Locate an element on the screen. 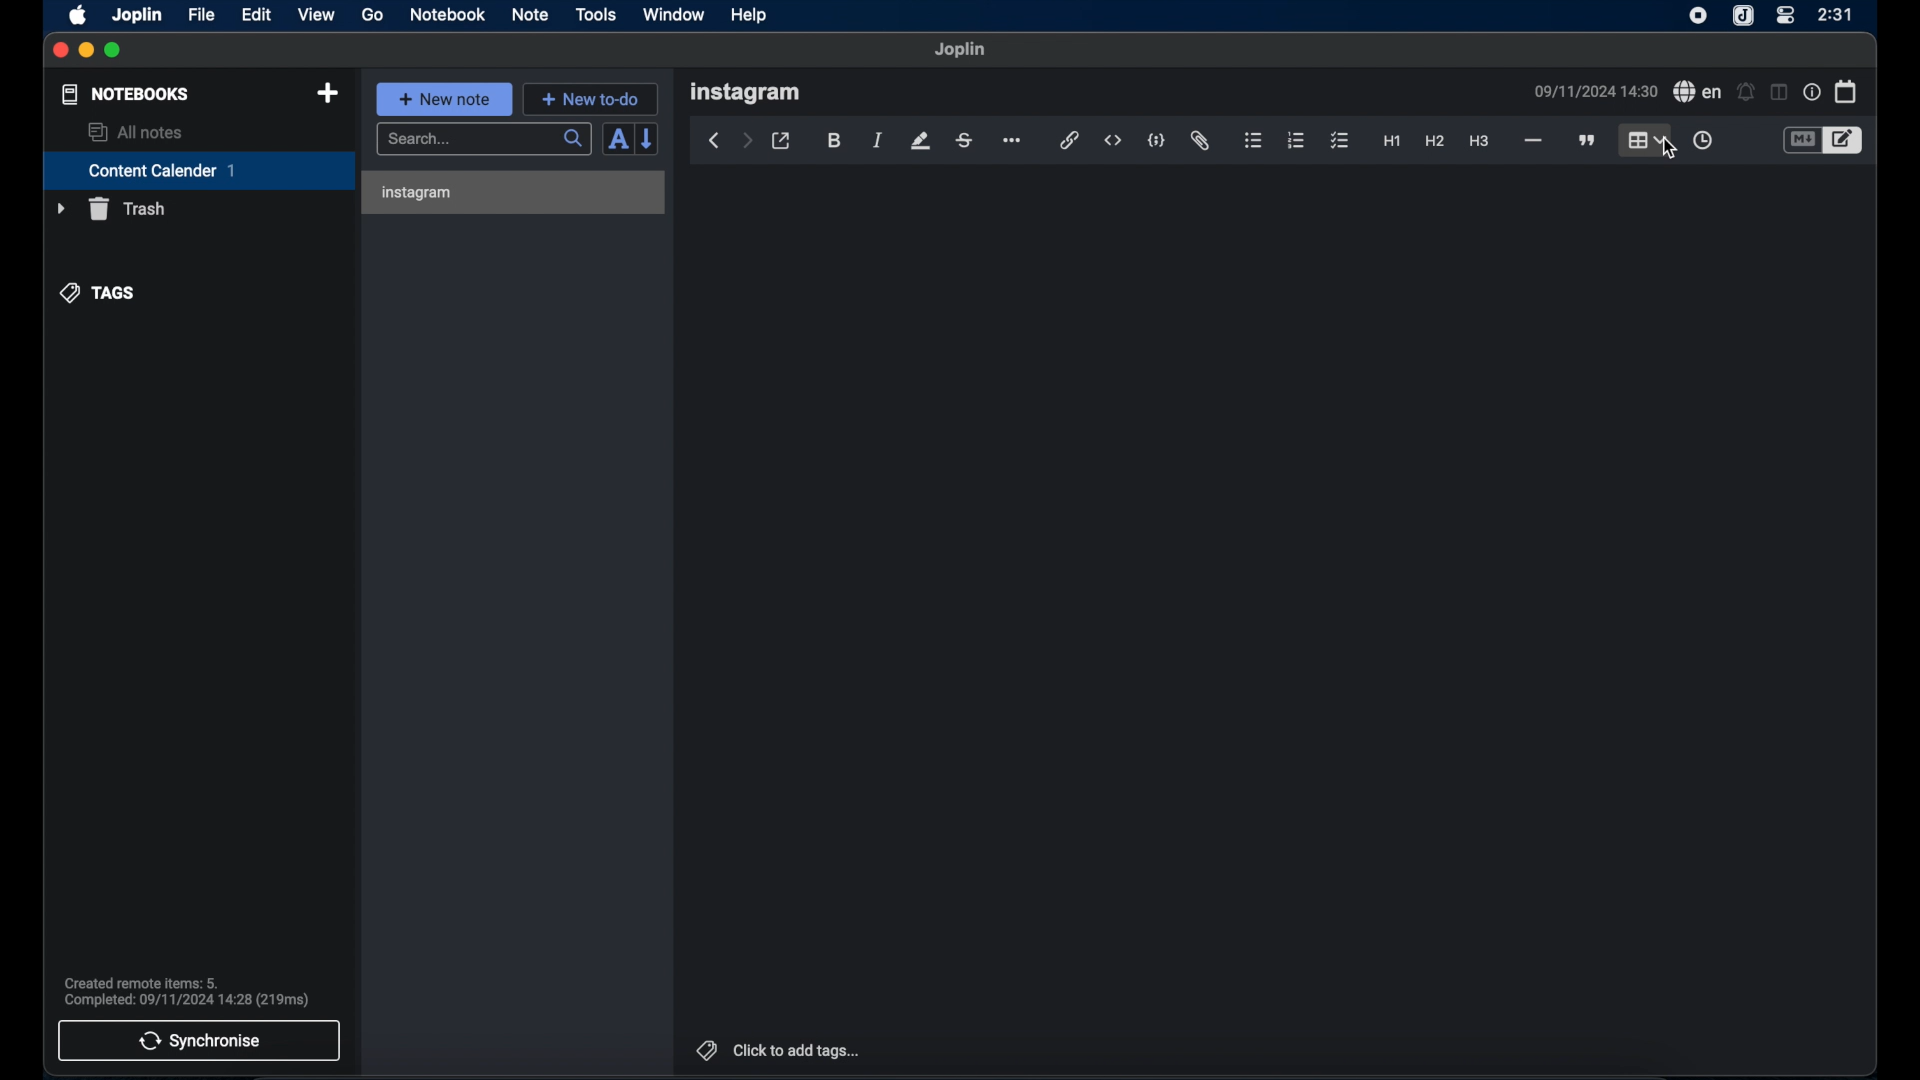  back is located at coordinates (711, 141).